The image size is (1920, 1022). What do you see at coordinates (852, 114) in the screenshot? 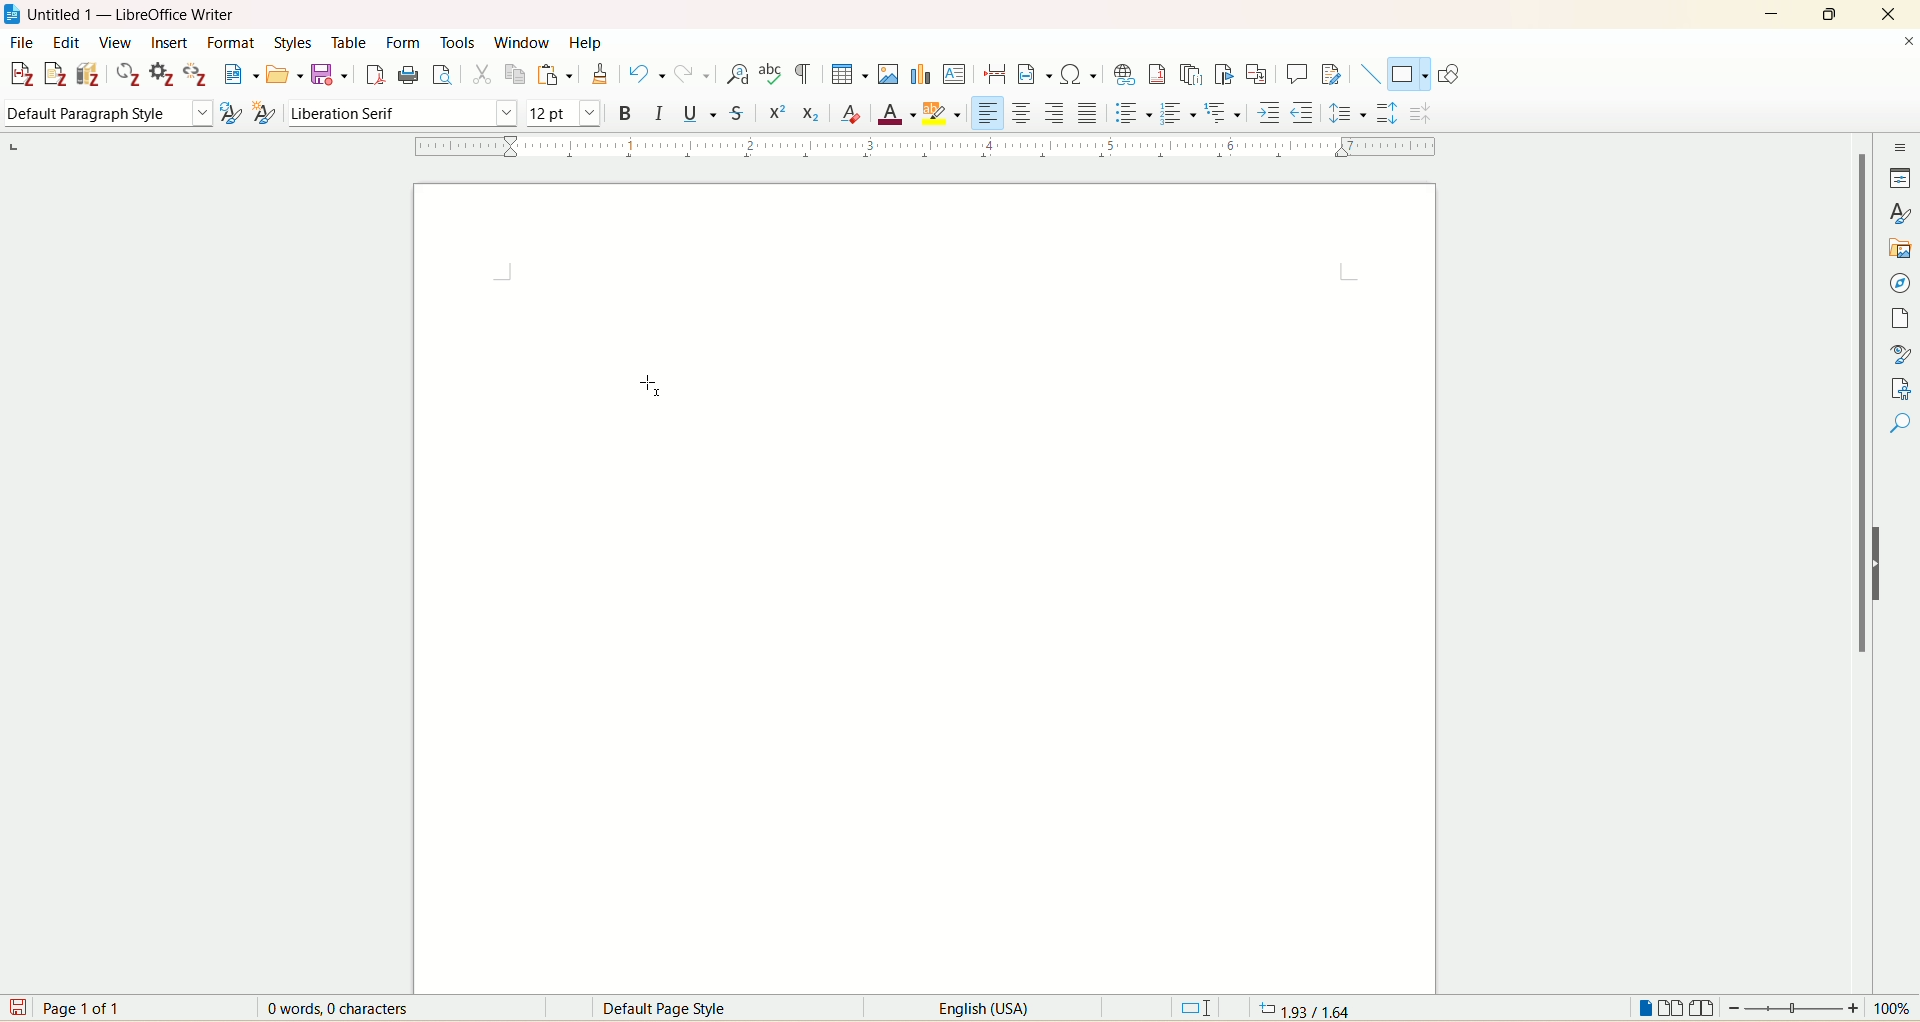
I see `clear formatting` at bounding box center [852, 114].